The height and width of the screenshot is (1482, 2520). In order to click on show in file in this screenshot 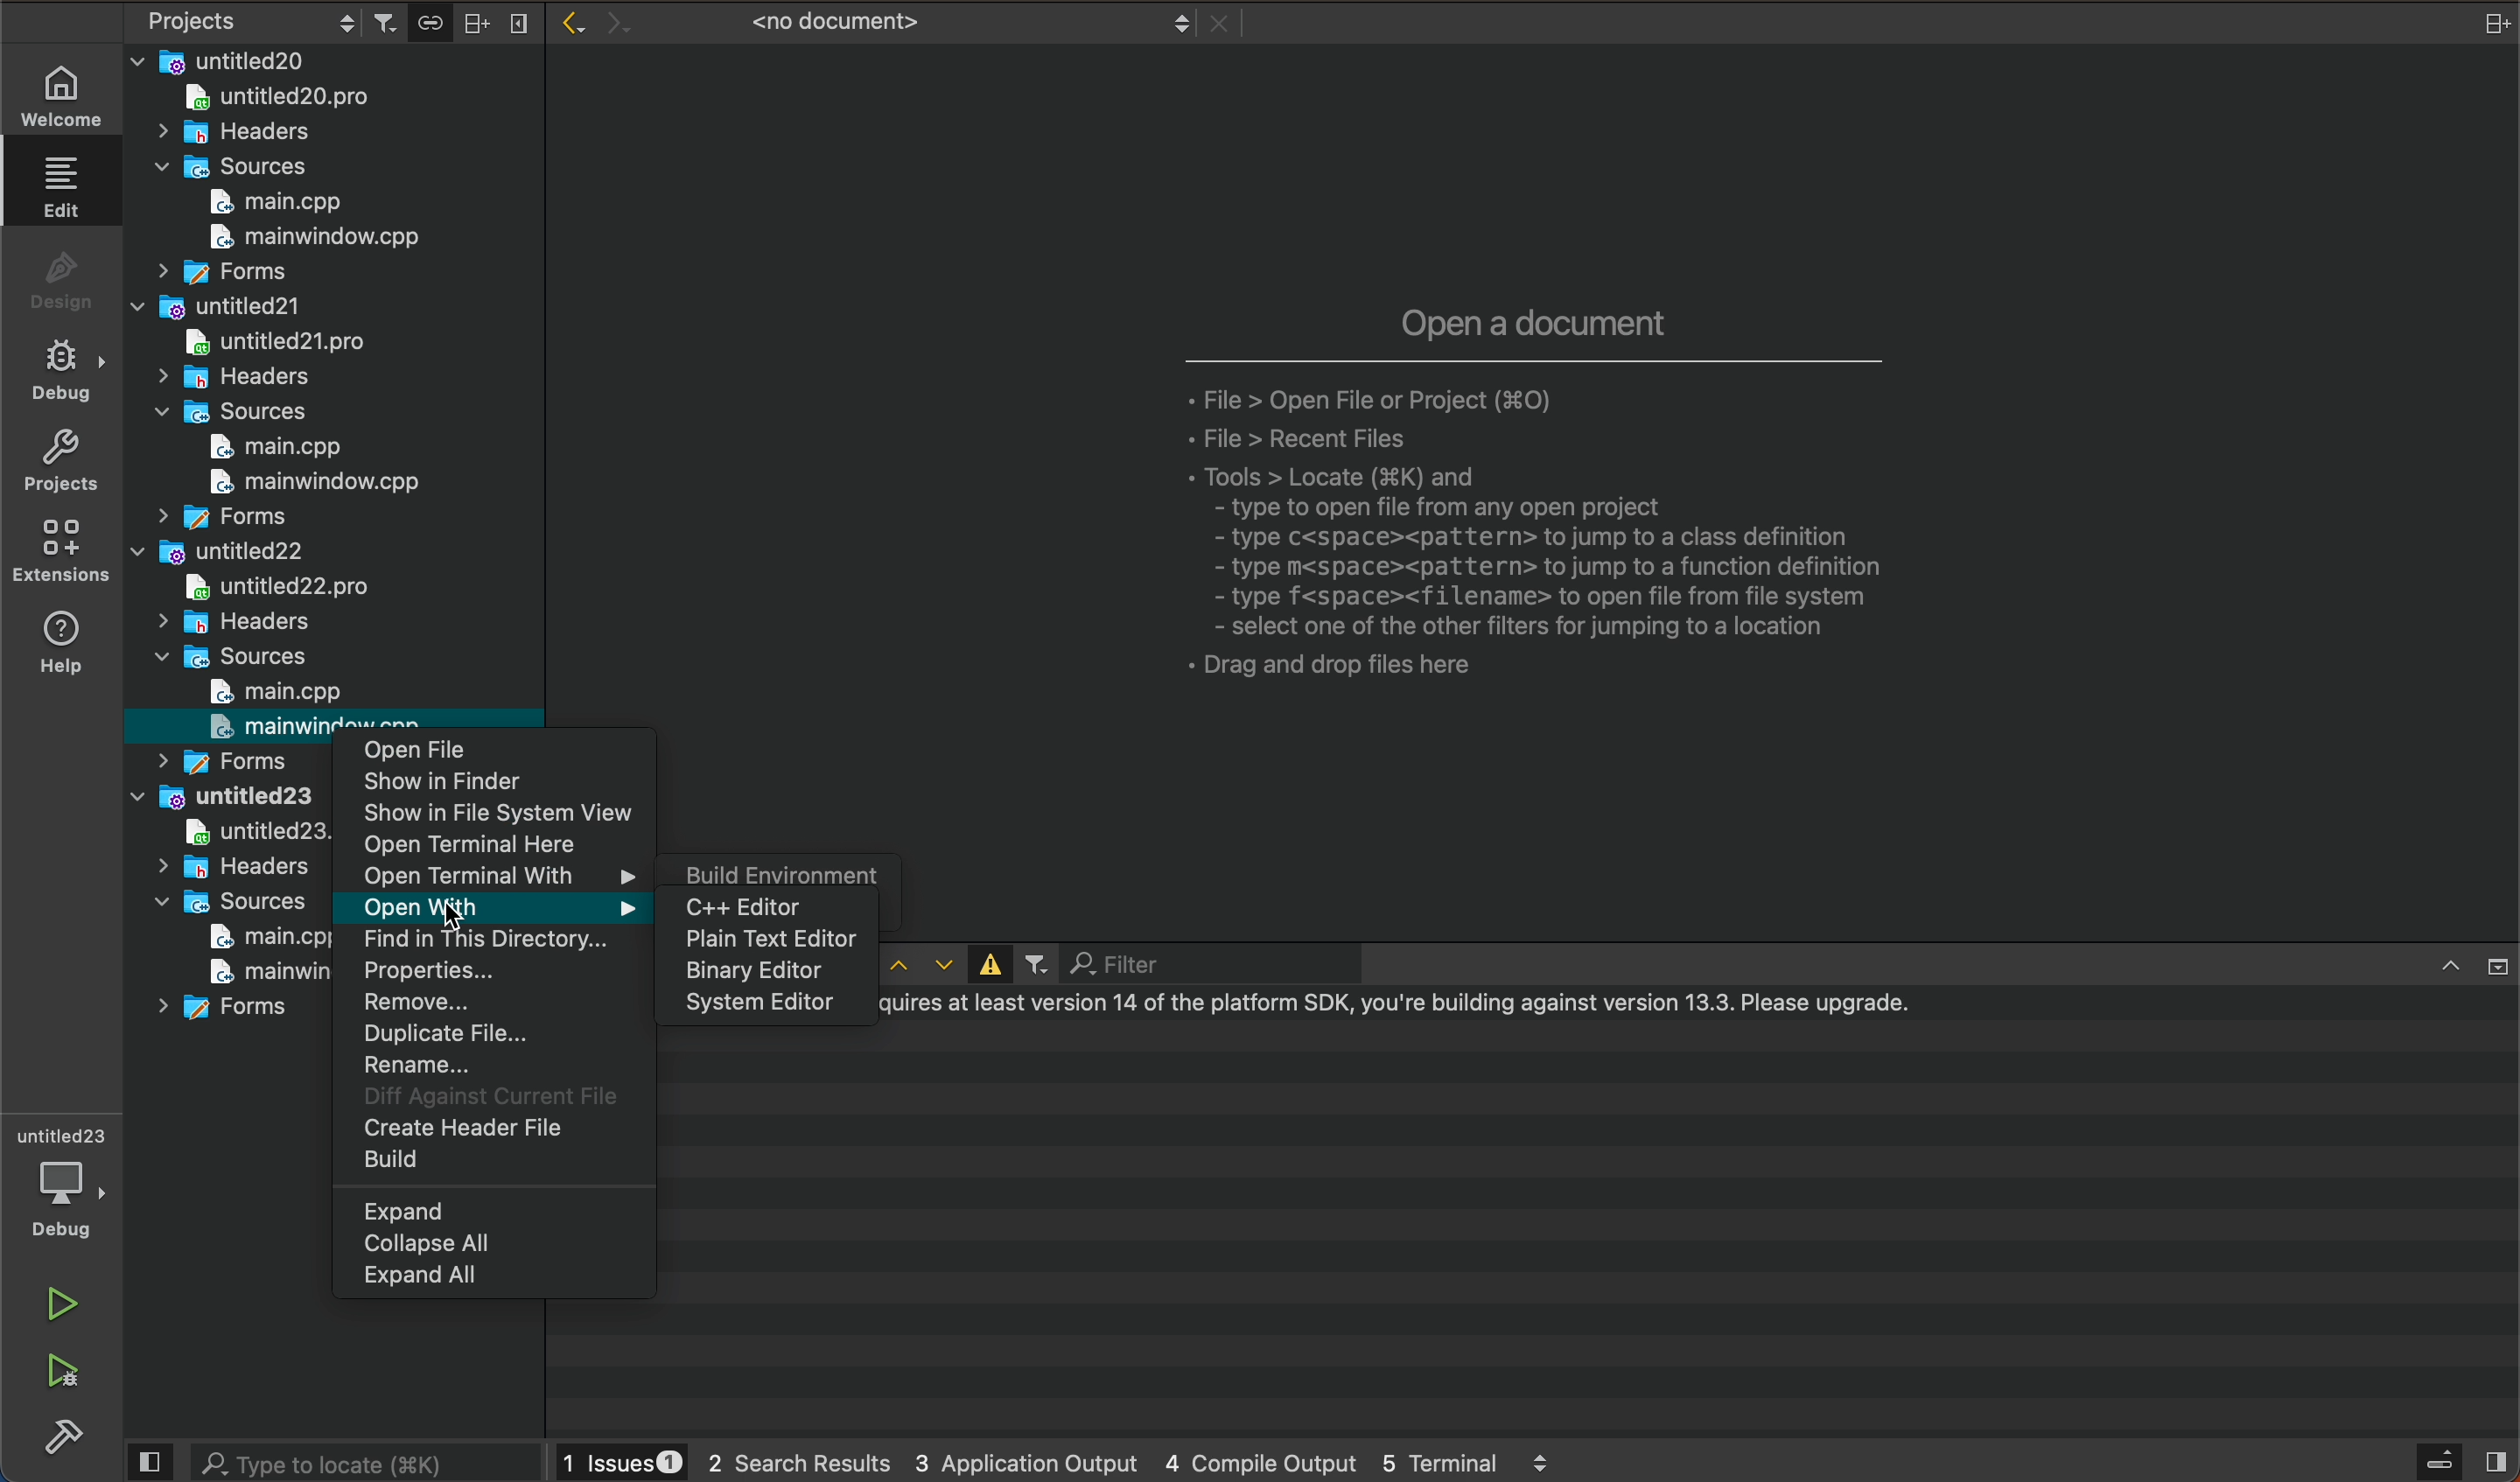, I will do `click(502, 814)`.